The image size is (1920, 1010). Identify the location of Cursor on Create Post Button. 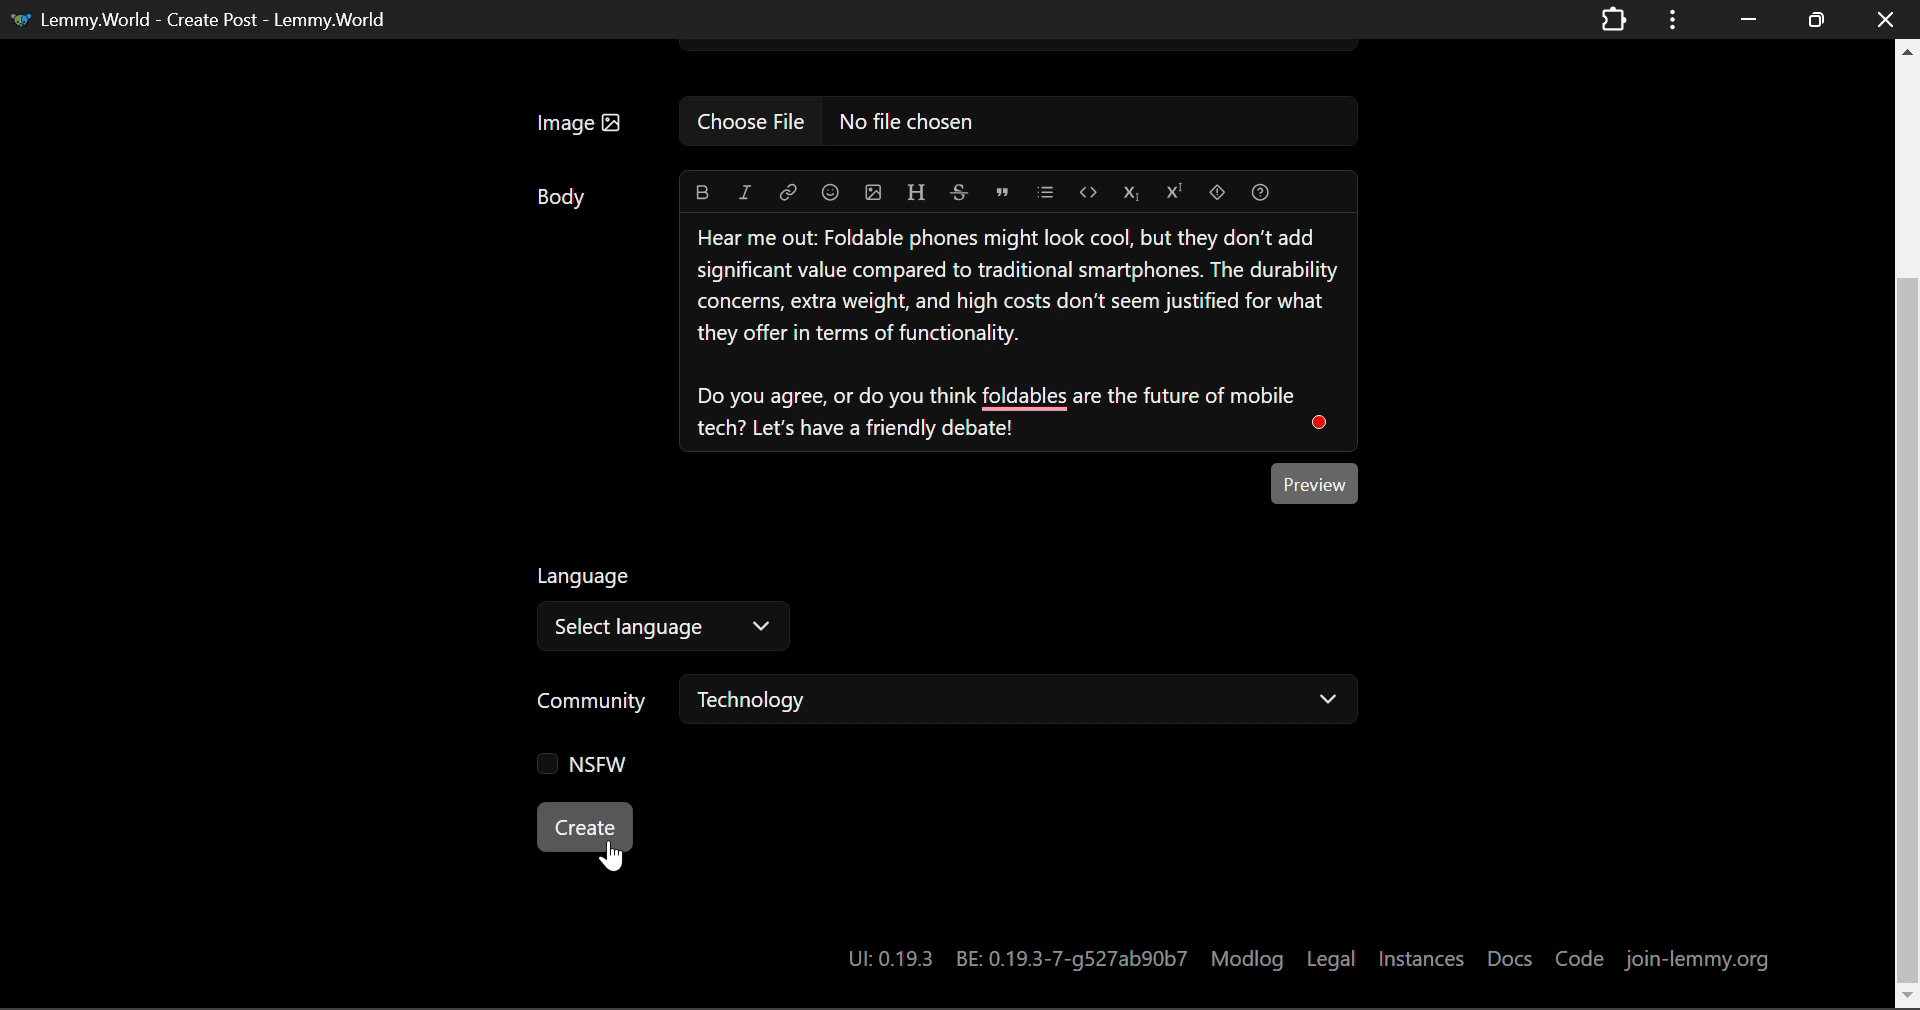
(611, 854).